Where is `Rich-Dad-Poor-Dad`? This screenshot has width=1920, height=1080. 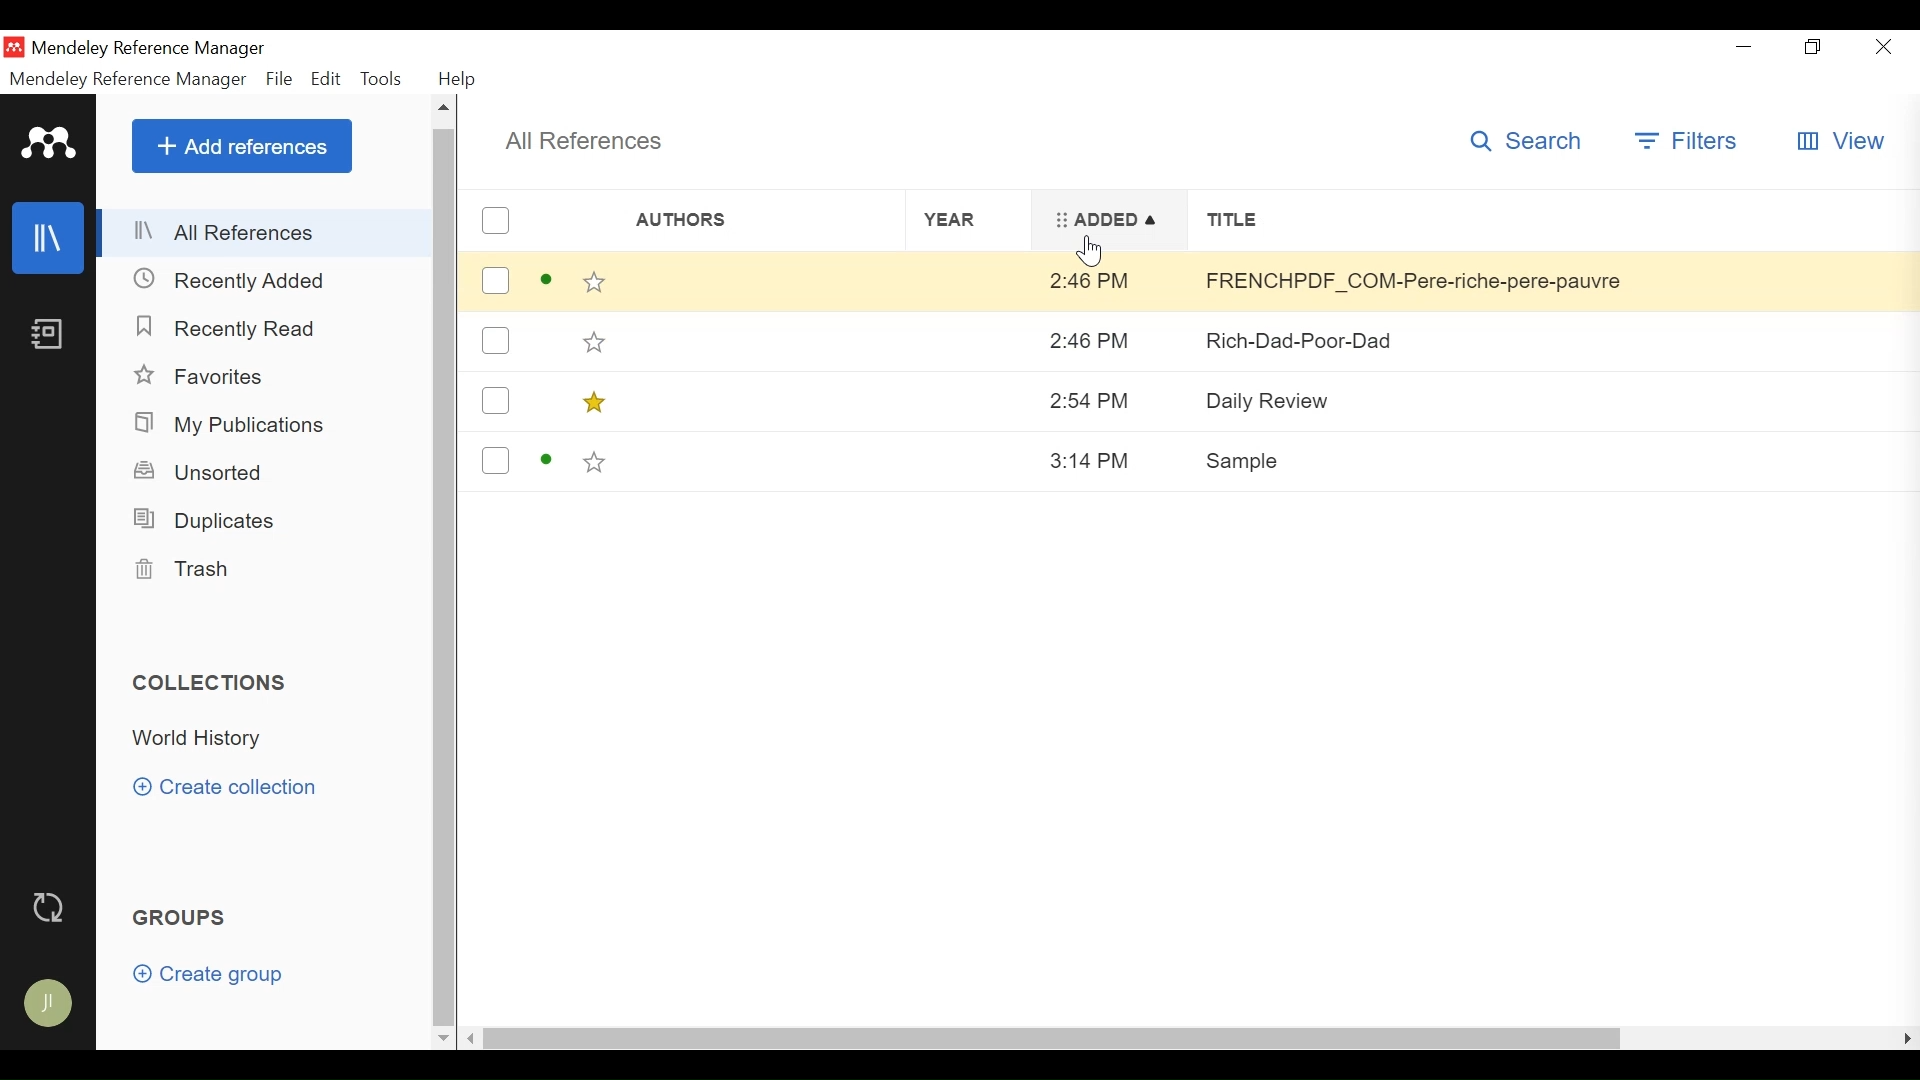 Rich-Dad-Poor-Dad is located at coordinates (1553, 407).